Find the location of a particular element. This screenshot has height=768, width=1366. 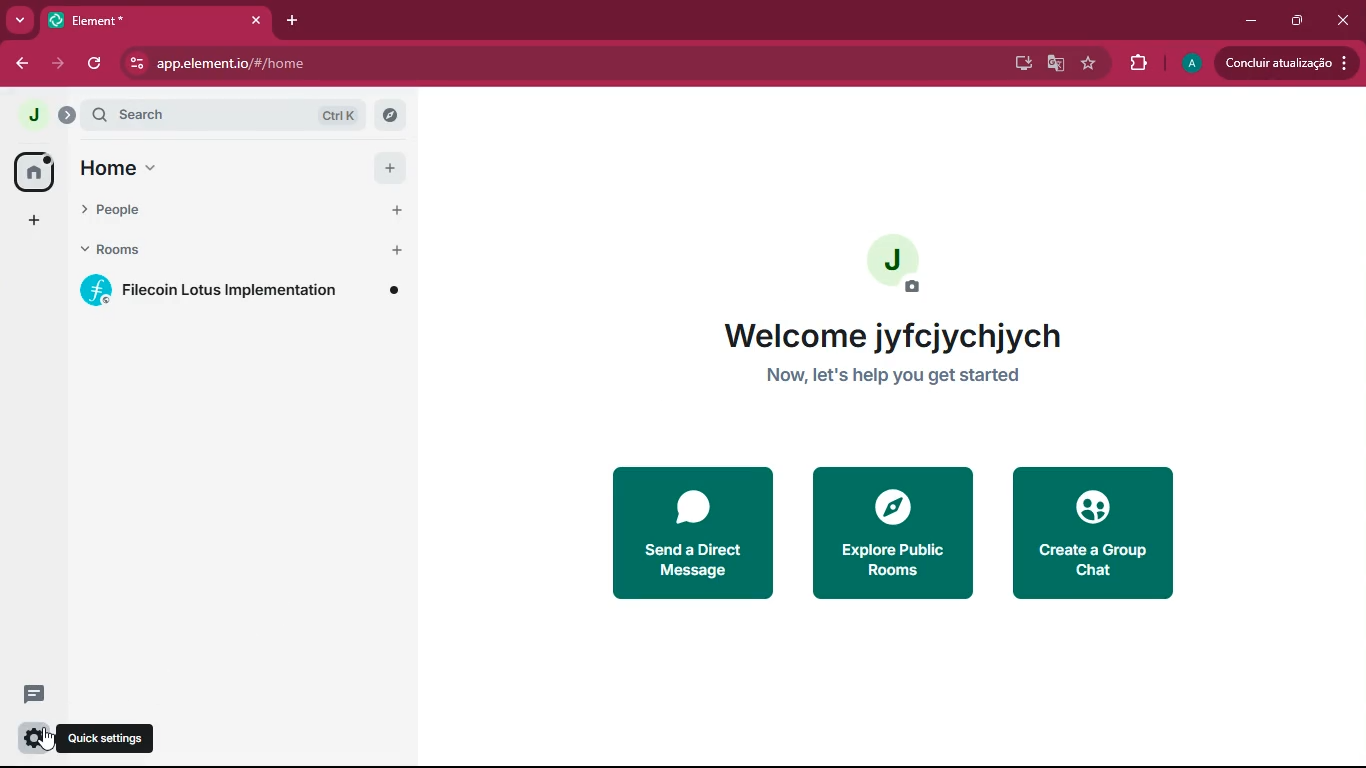

home is located at coordinates (211, 168).